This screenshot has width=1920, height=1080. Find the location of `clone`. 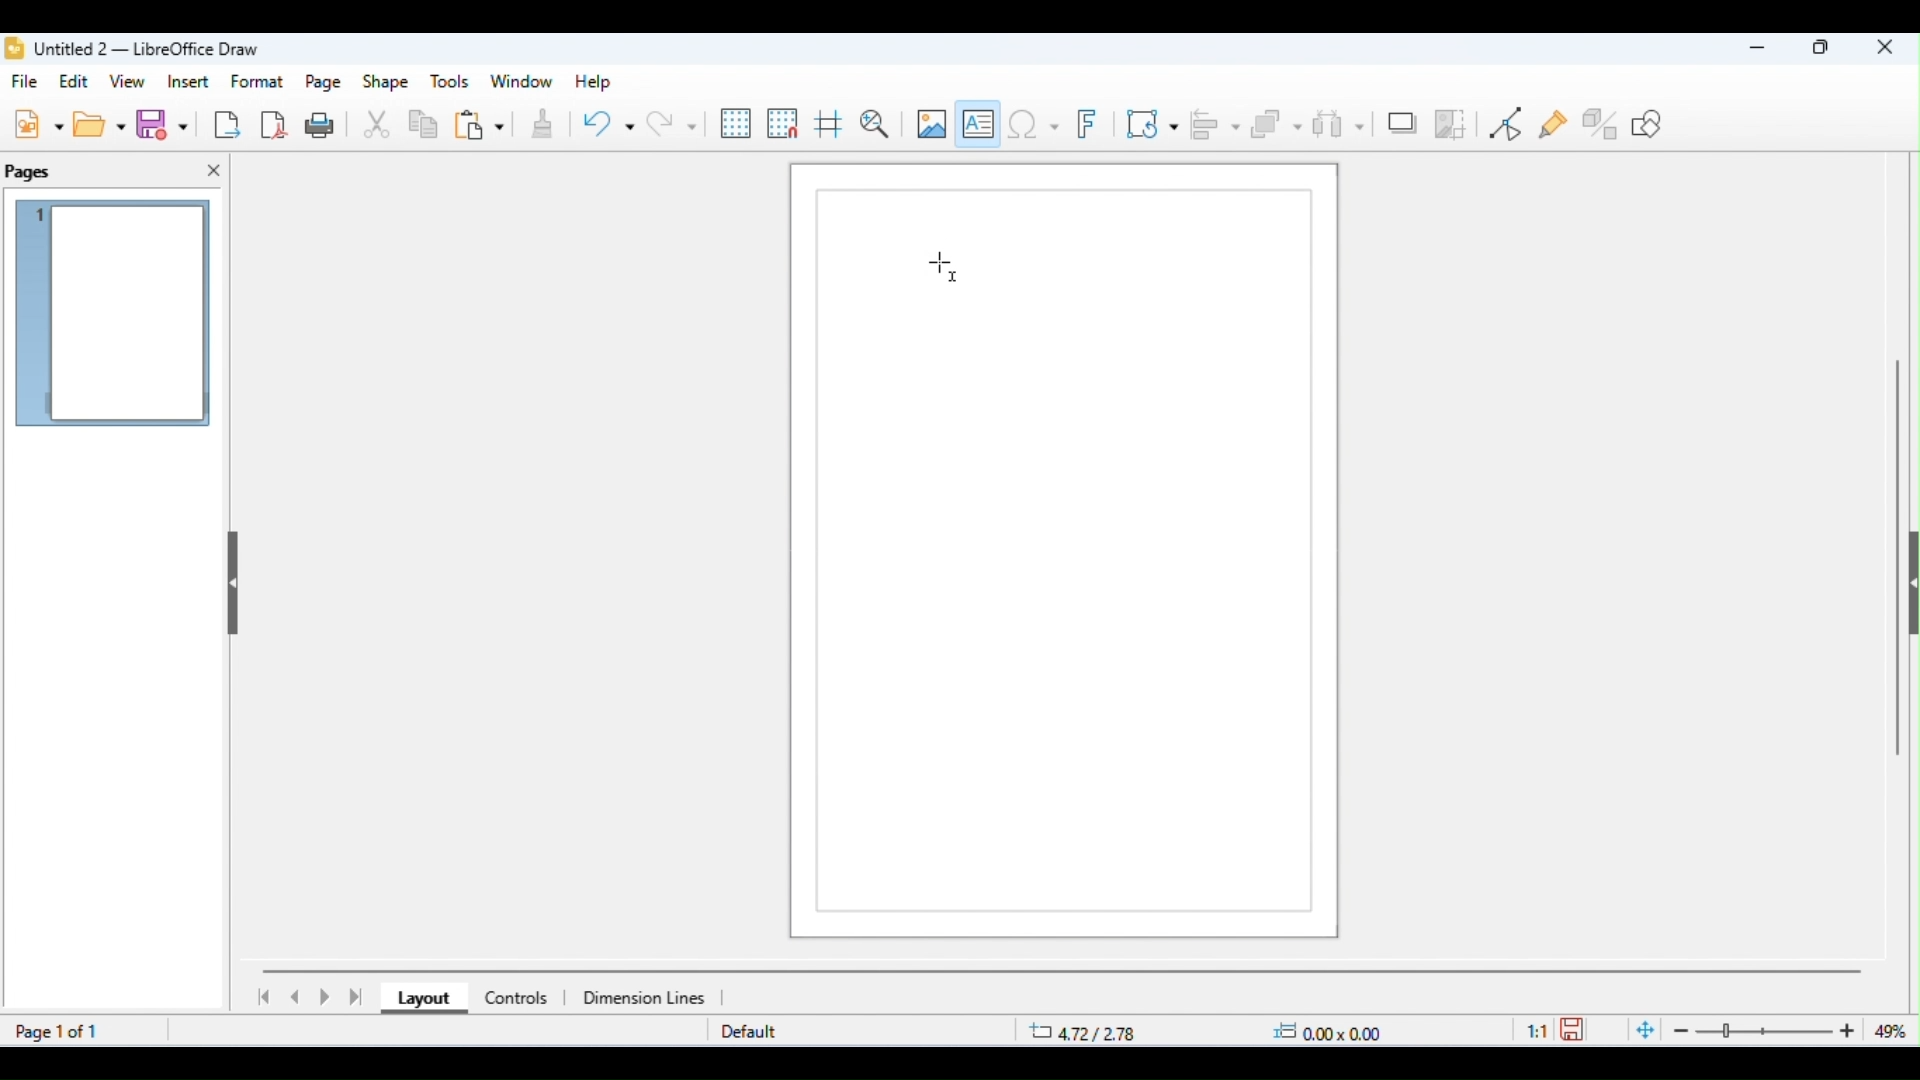

clone is located at coordinates (540, 126).